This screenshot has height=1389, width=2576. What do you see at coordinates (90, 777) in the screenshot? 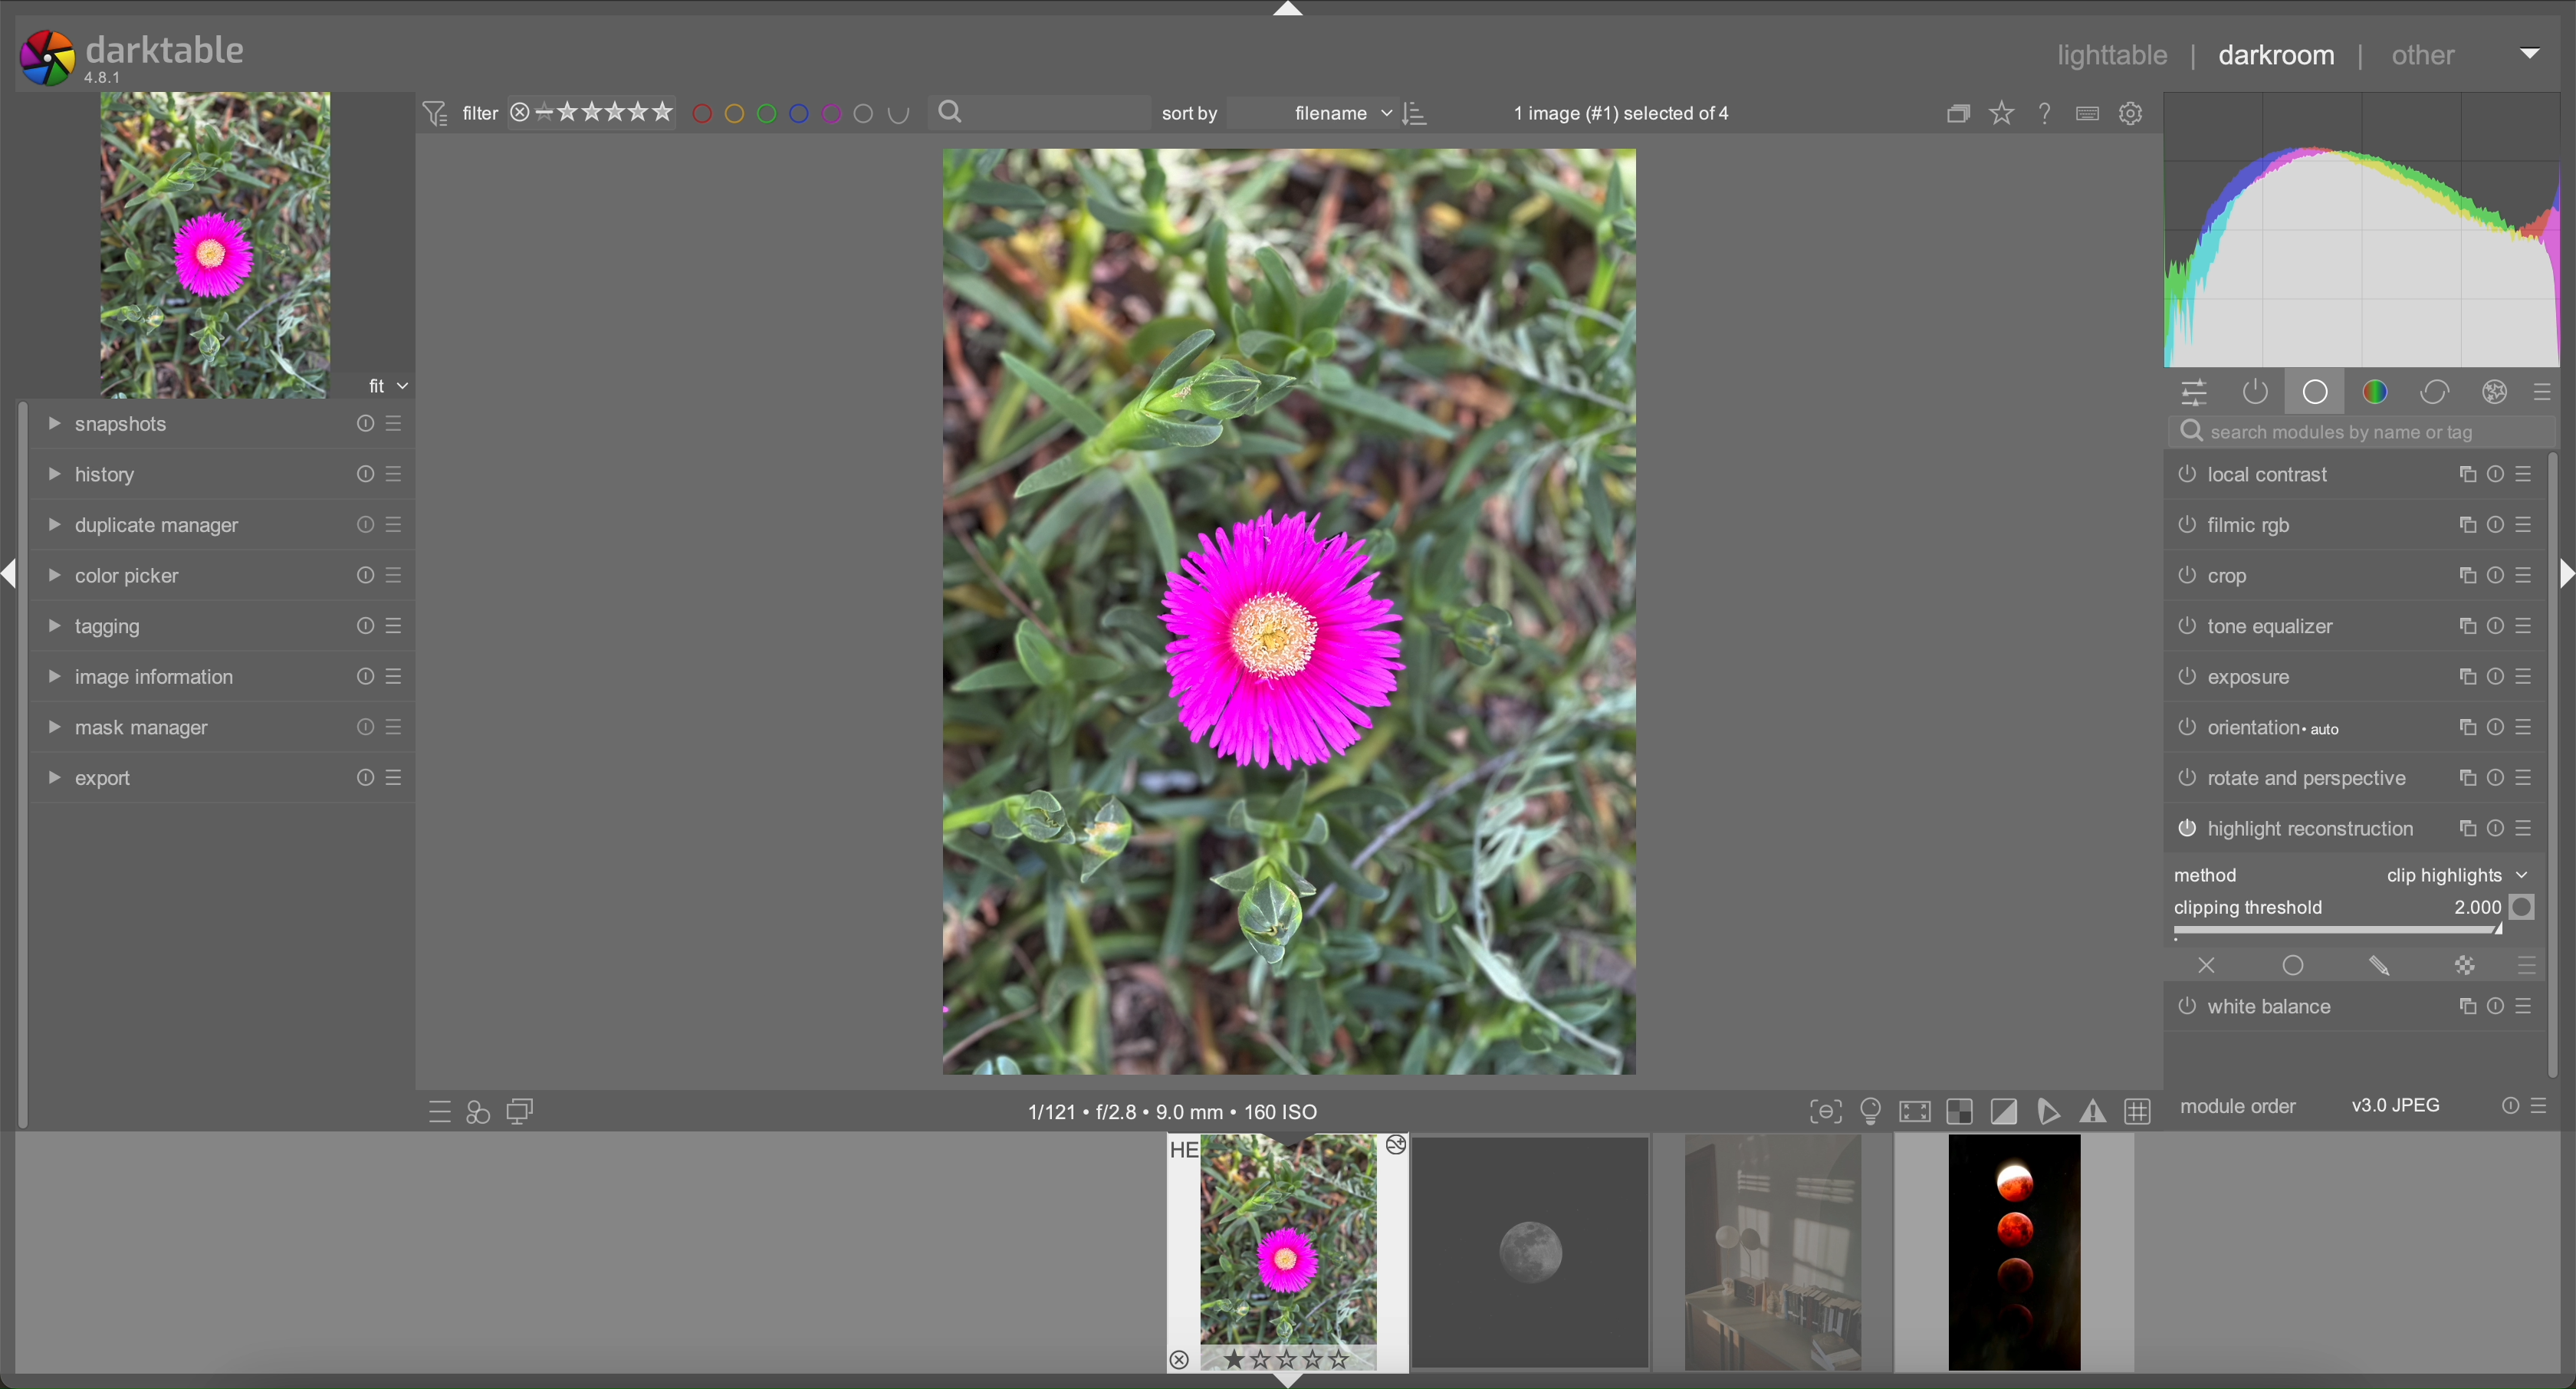
I see `export tab` at bounding box center [90, 777].